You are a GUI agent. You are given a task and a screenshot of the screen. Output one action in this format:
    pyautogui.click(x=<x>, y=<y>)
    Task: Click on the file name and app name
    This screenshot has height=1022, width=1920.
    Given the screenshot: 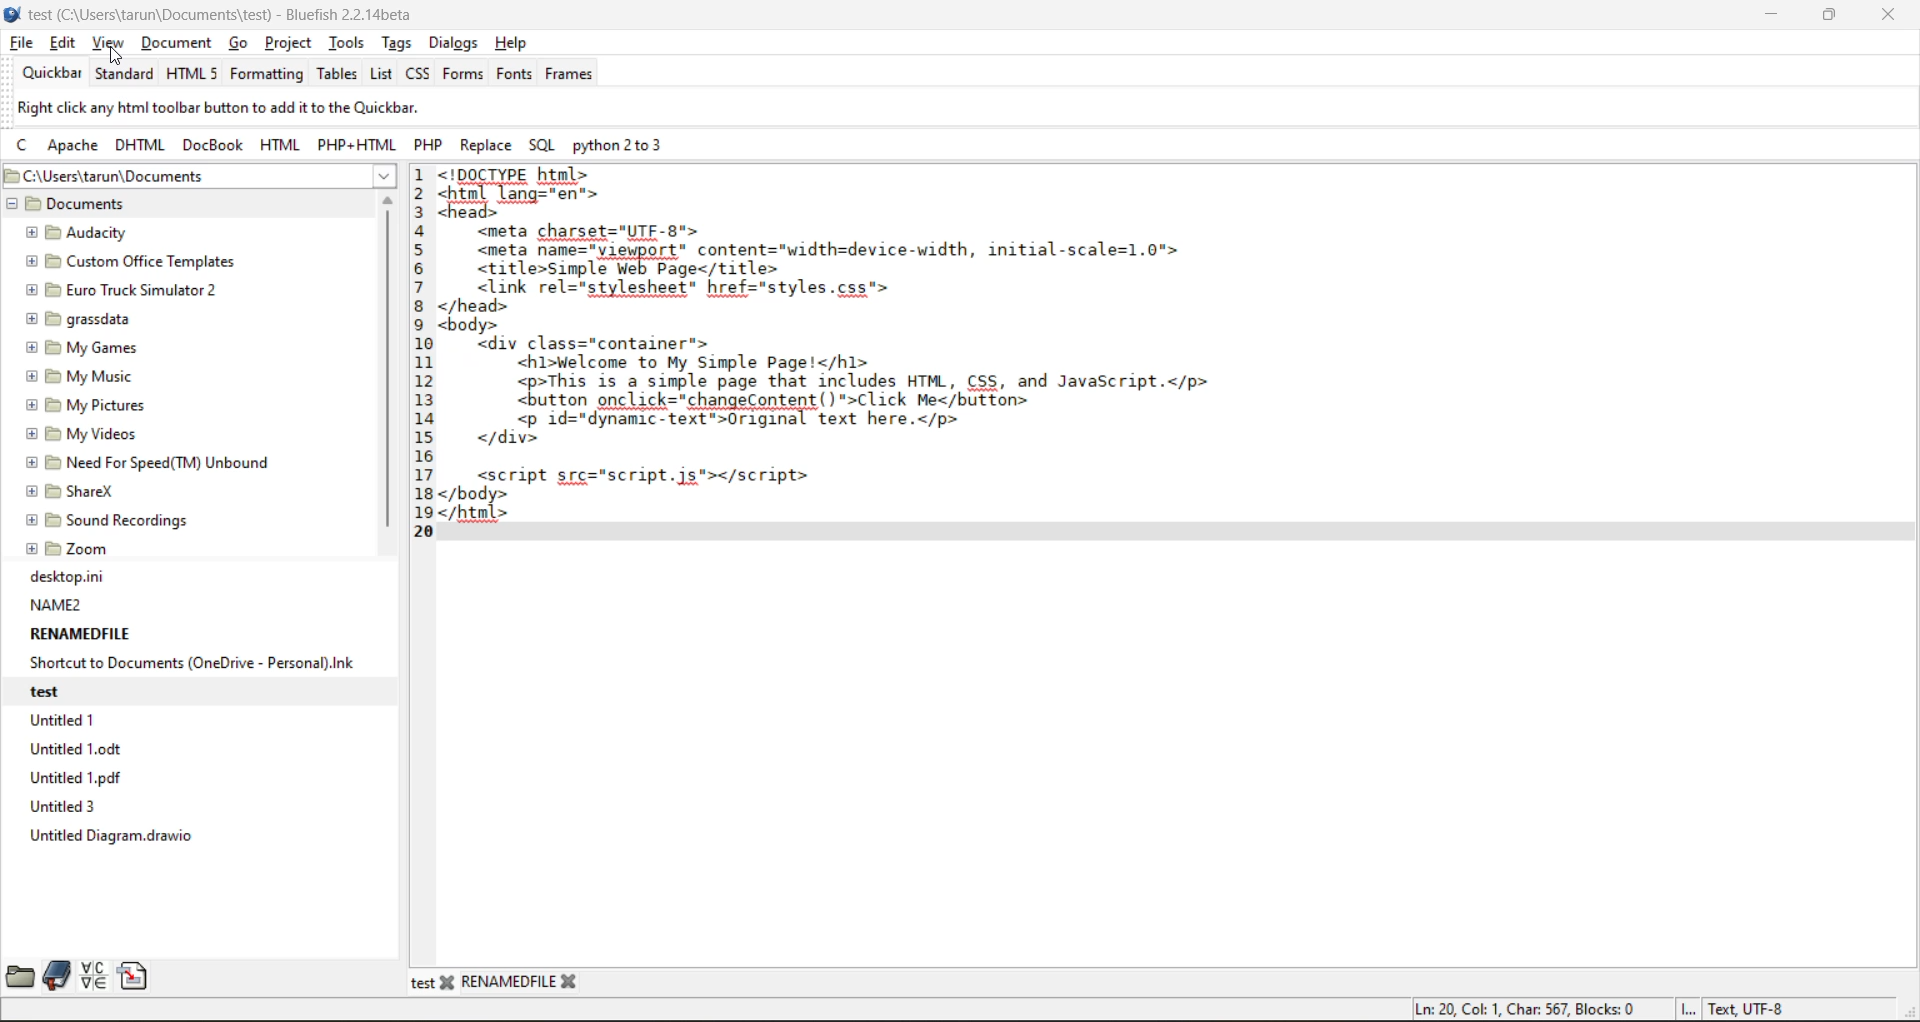 What is the action you would take?
    pyautogui.click(x=234, y=15)
    